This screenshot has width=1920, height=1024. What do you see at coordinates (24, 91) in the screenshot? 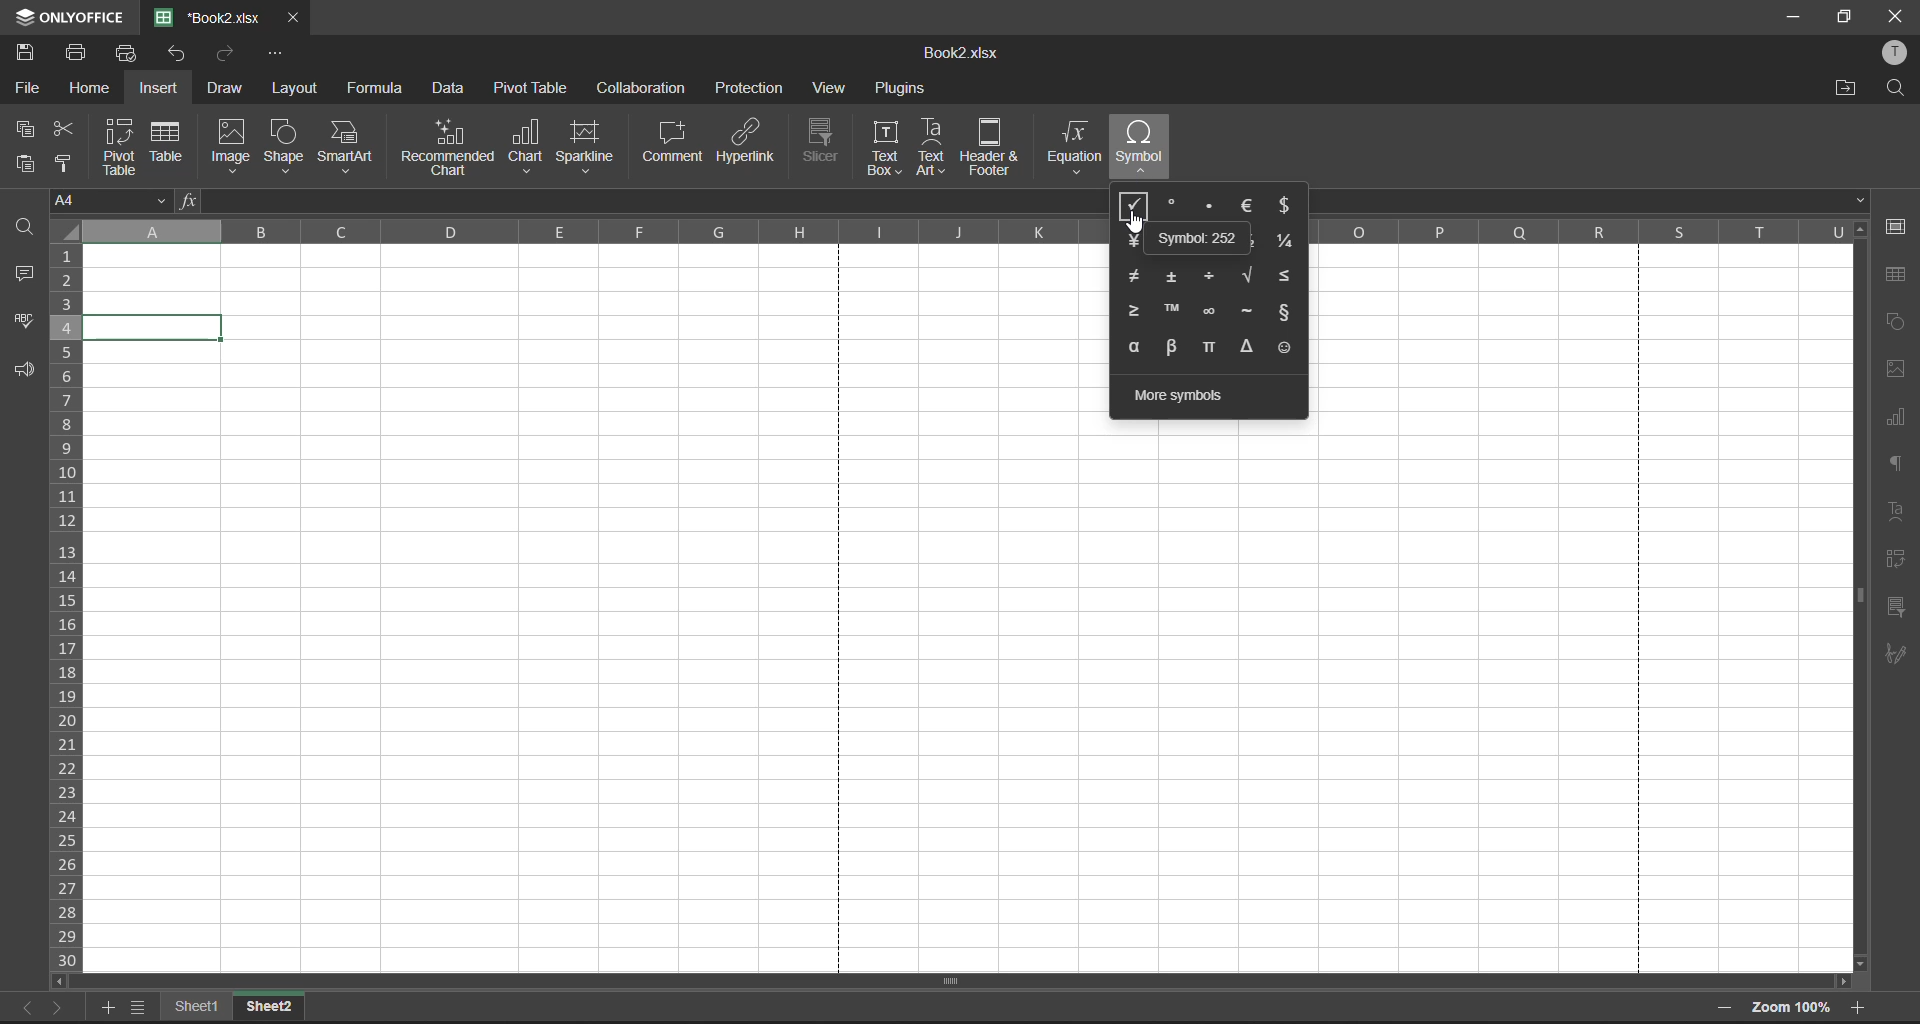
I see `file` at bounding box center [24, 91].